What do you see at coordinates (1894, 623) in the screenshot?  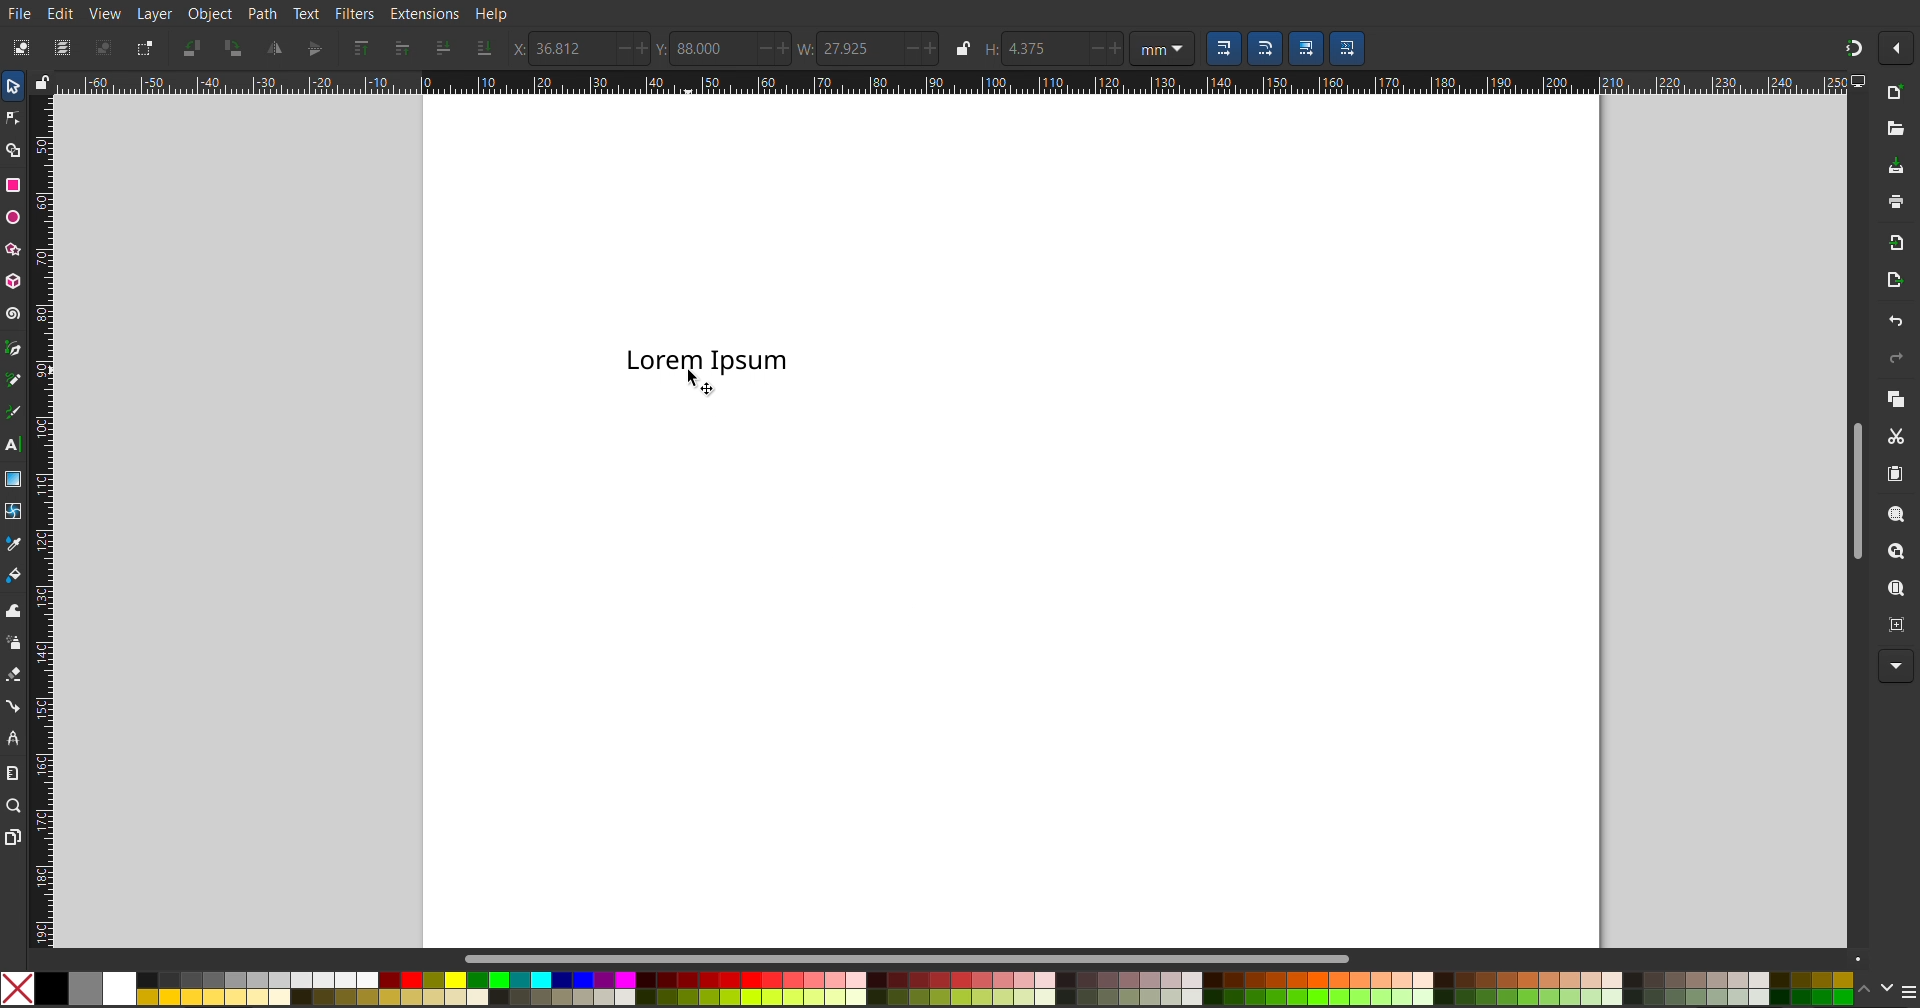 I see `Zoom Center Page` at bounding box center [1894, 623].